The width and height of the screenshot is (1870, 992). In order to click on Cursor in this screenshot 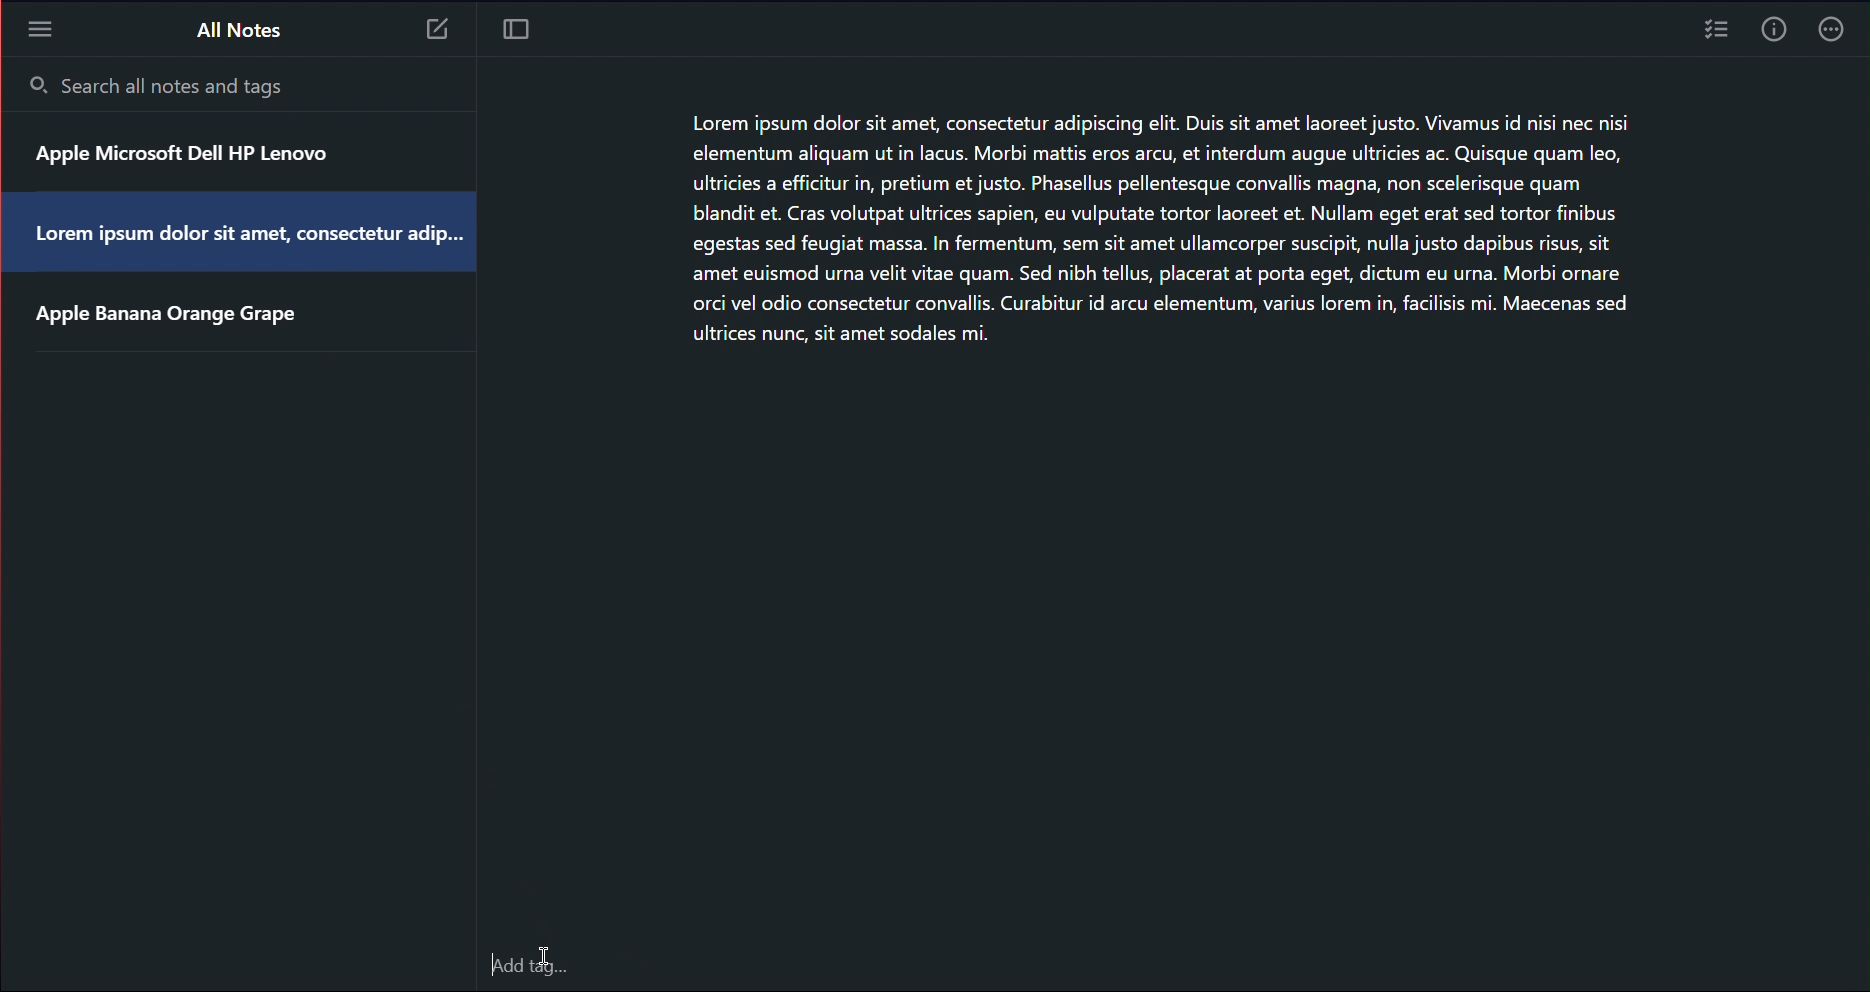, I will do `click(538, 955)`.